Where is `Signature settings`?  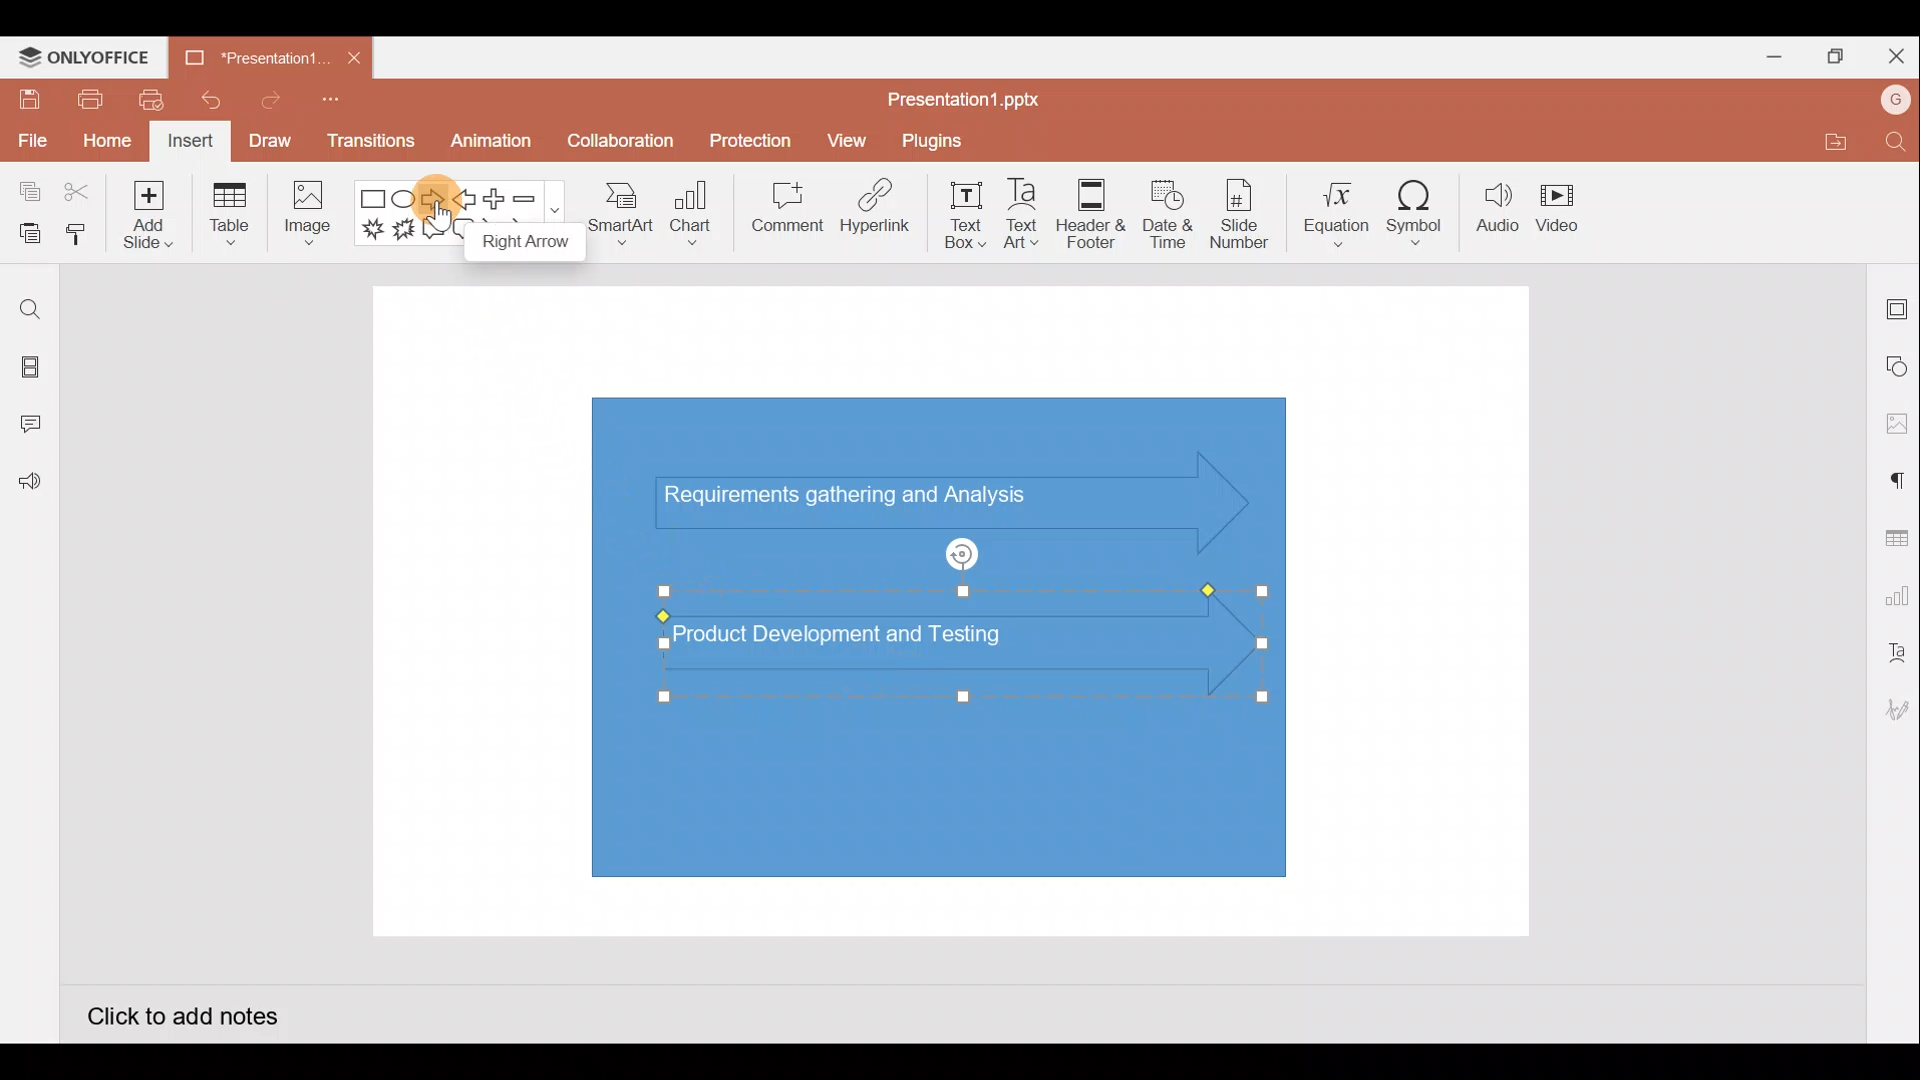
Signature settings is located at coordinates (1894, 712).